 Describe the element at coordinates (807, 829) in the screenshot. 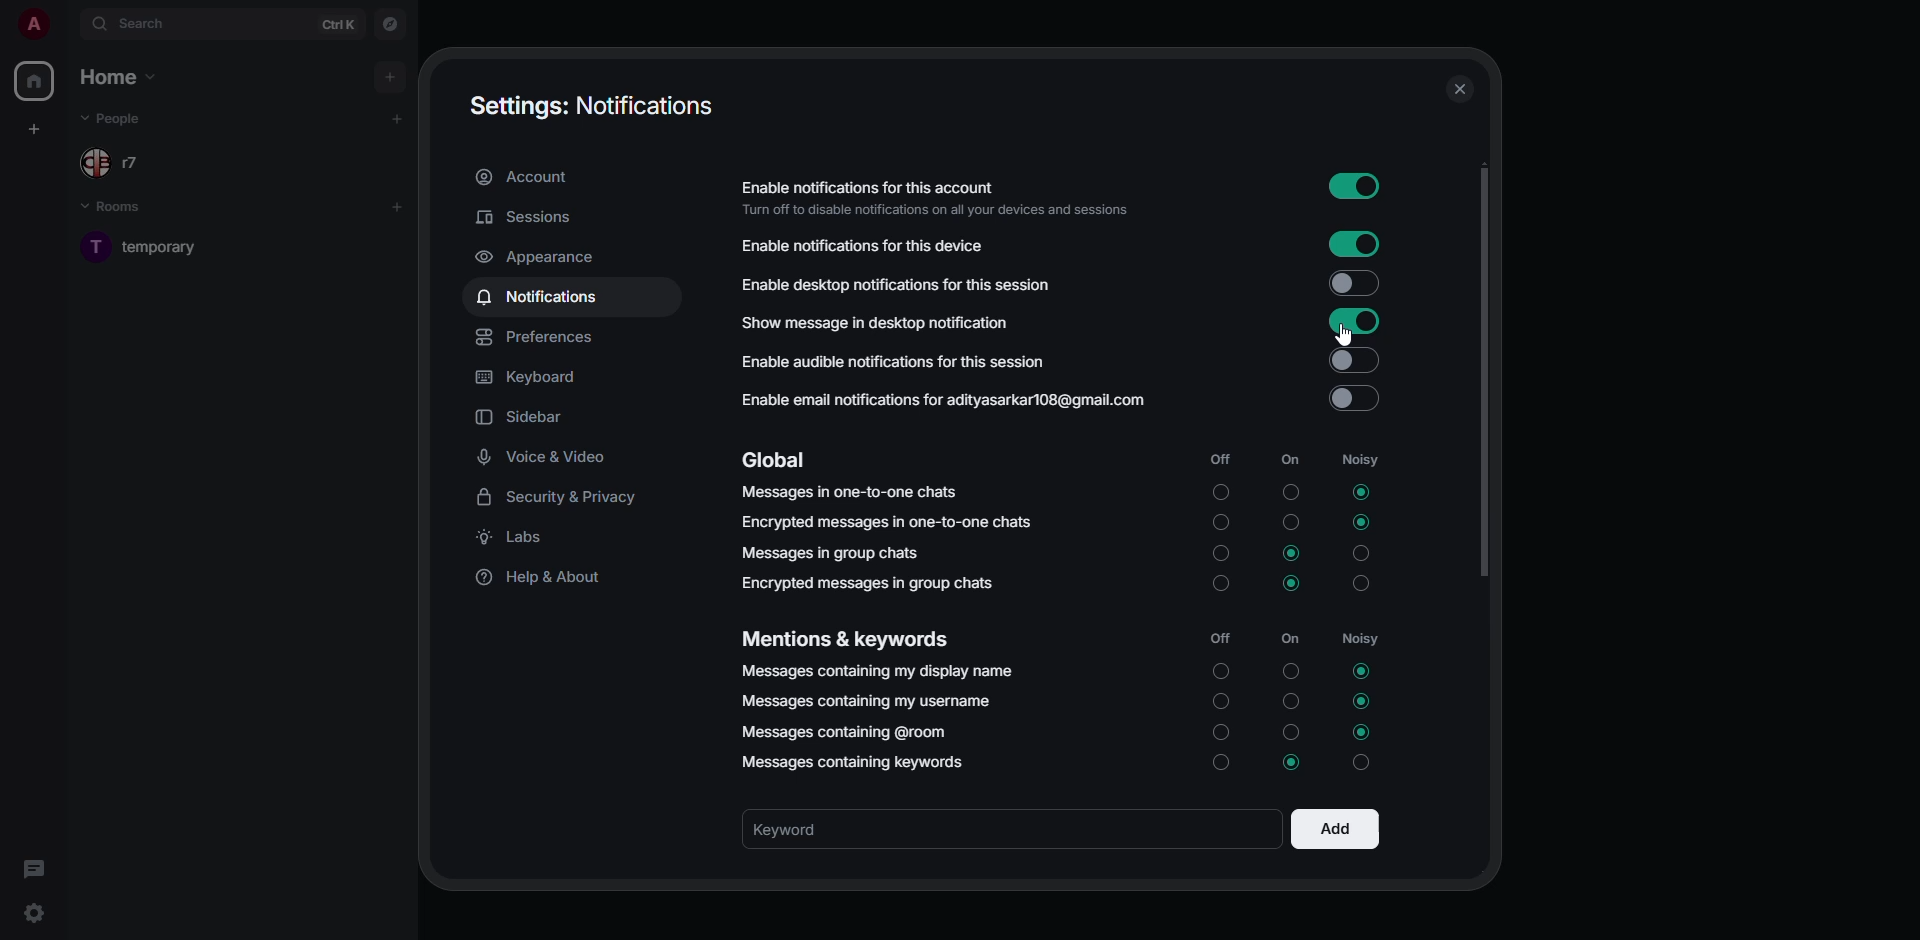

I see `keyword` at that location.